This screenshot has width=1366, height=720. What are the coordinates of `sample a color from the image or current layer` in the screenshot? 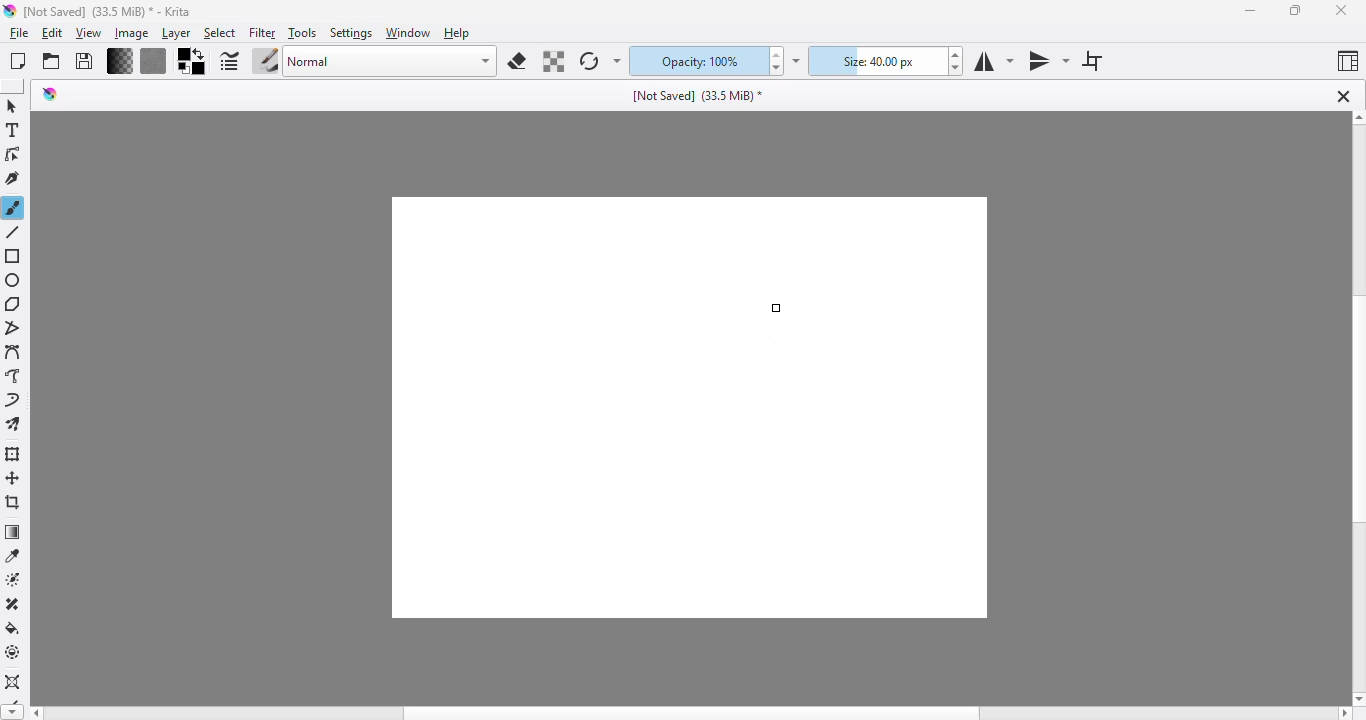 It's located at (13, 555).